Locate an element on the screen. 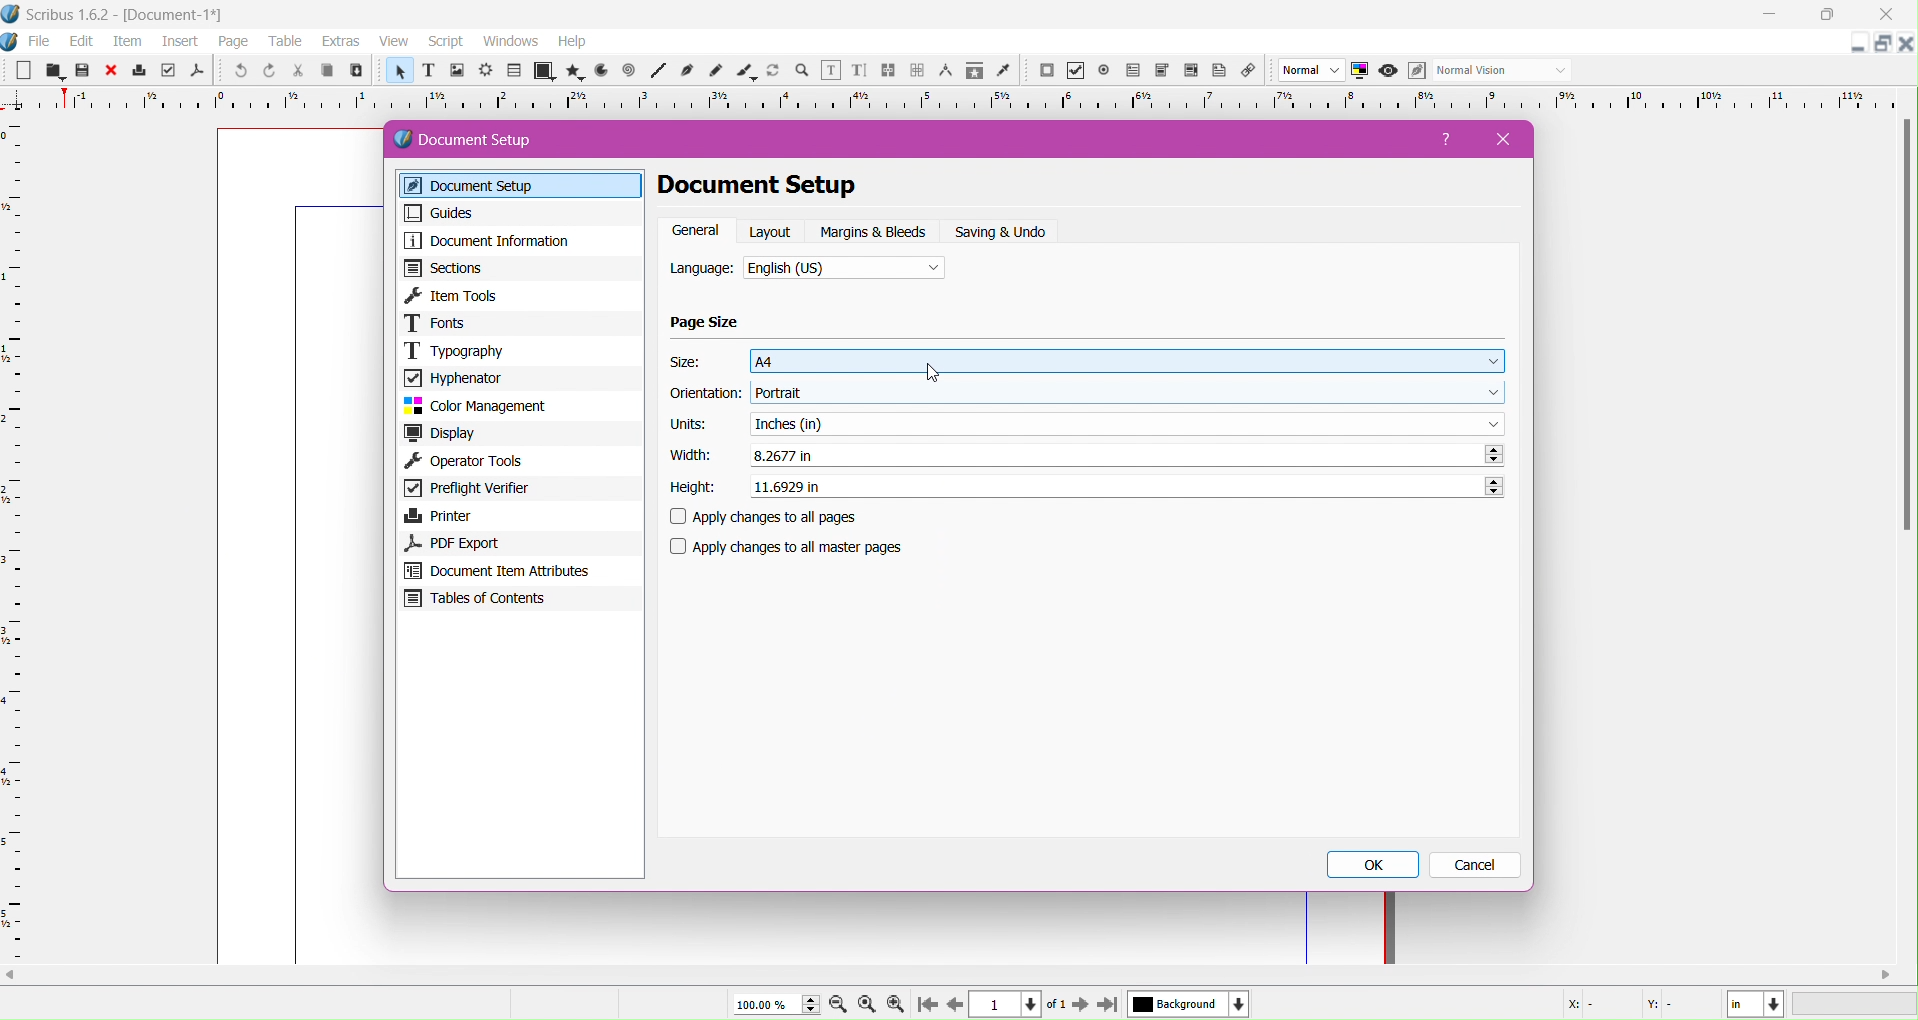  Scroll is located at coordinates (954, 973).